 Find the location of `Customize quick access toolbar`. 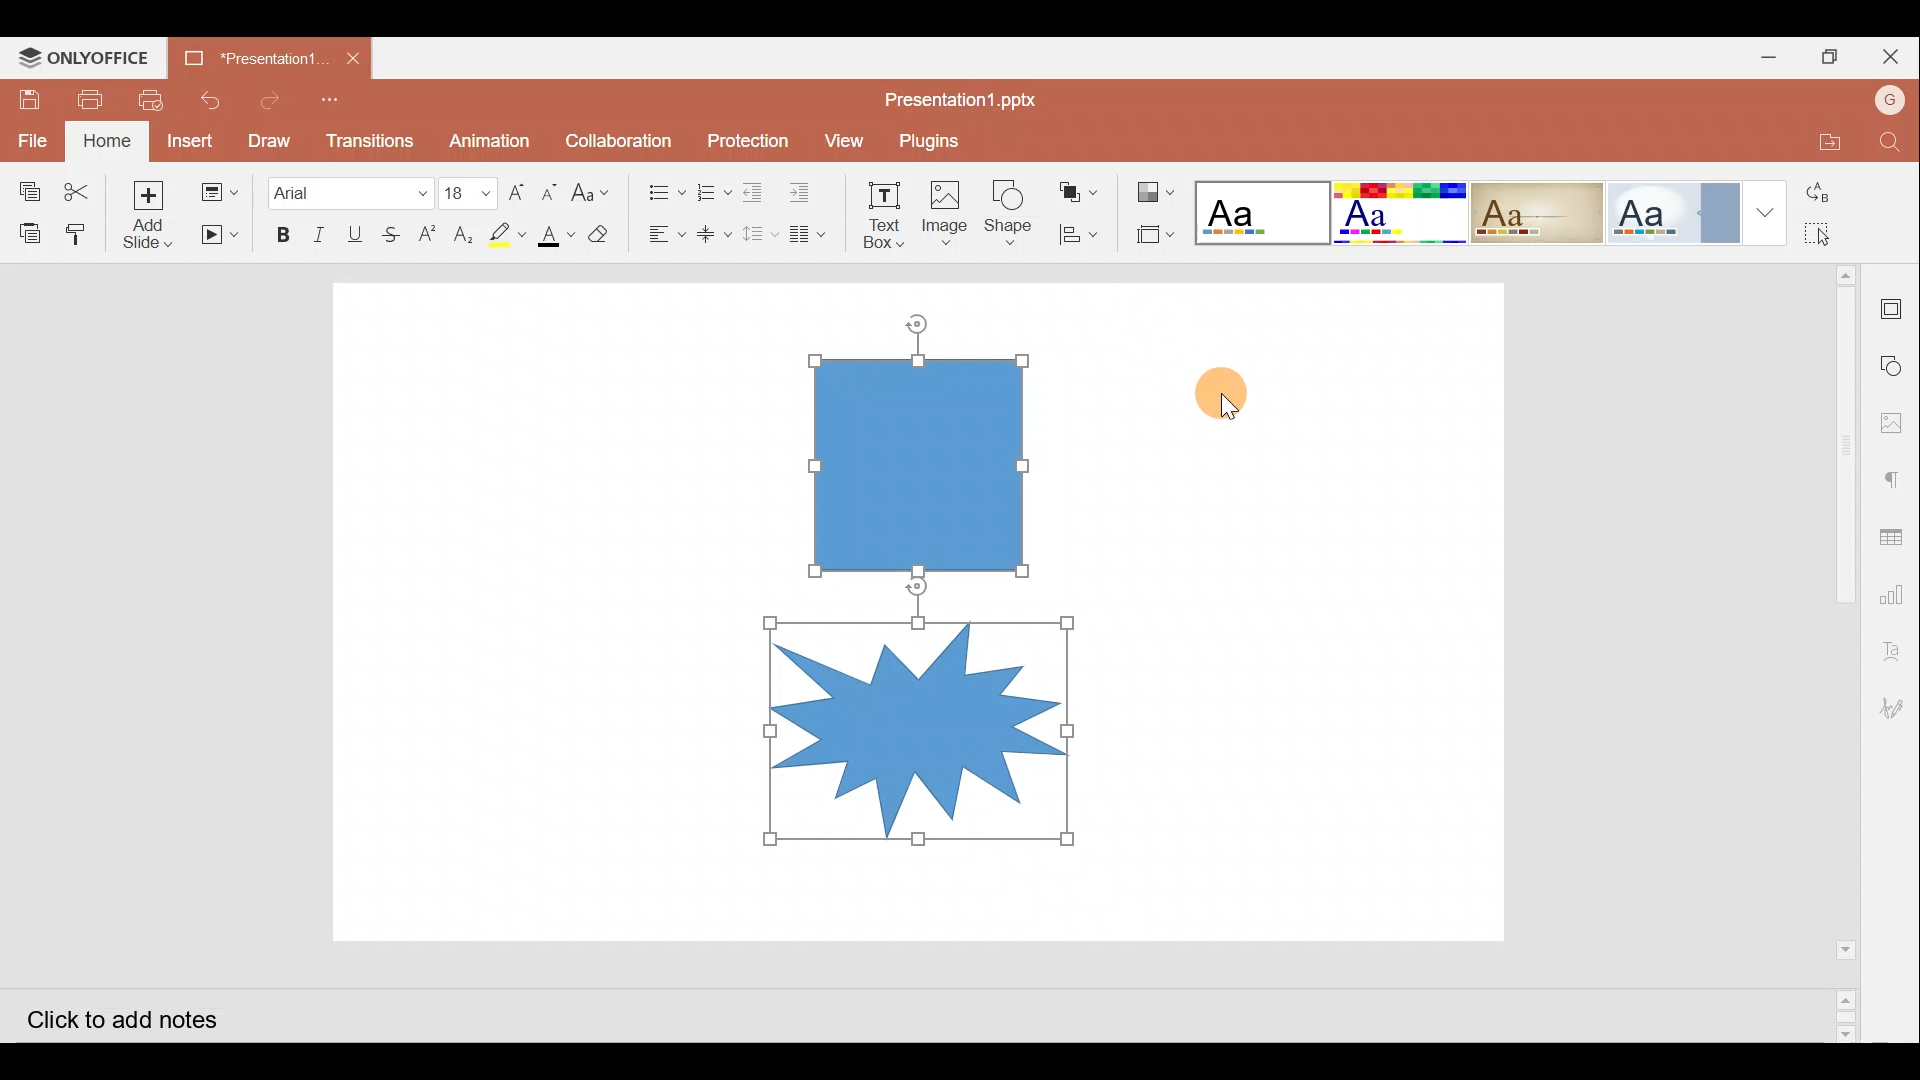

Customize quick access toolbar is located at coordinates (340, 98).